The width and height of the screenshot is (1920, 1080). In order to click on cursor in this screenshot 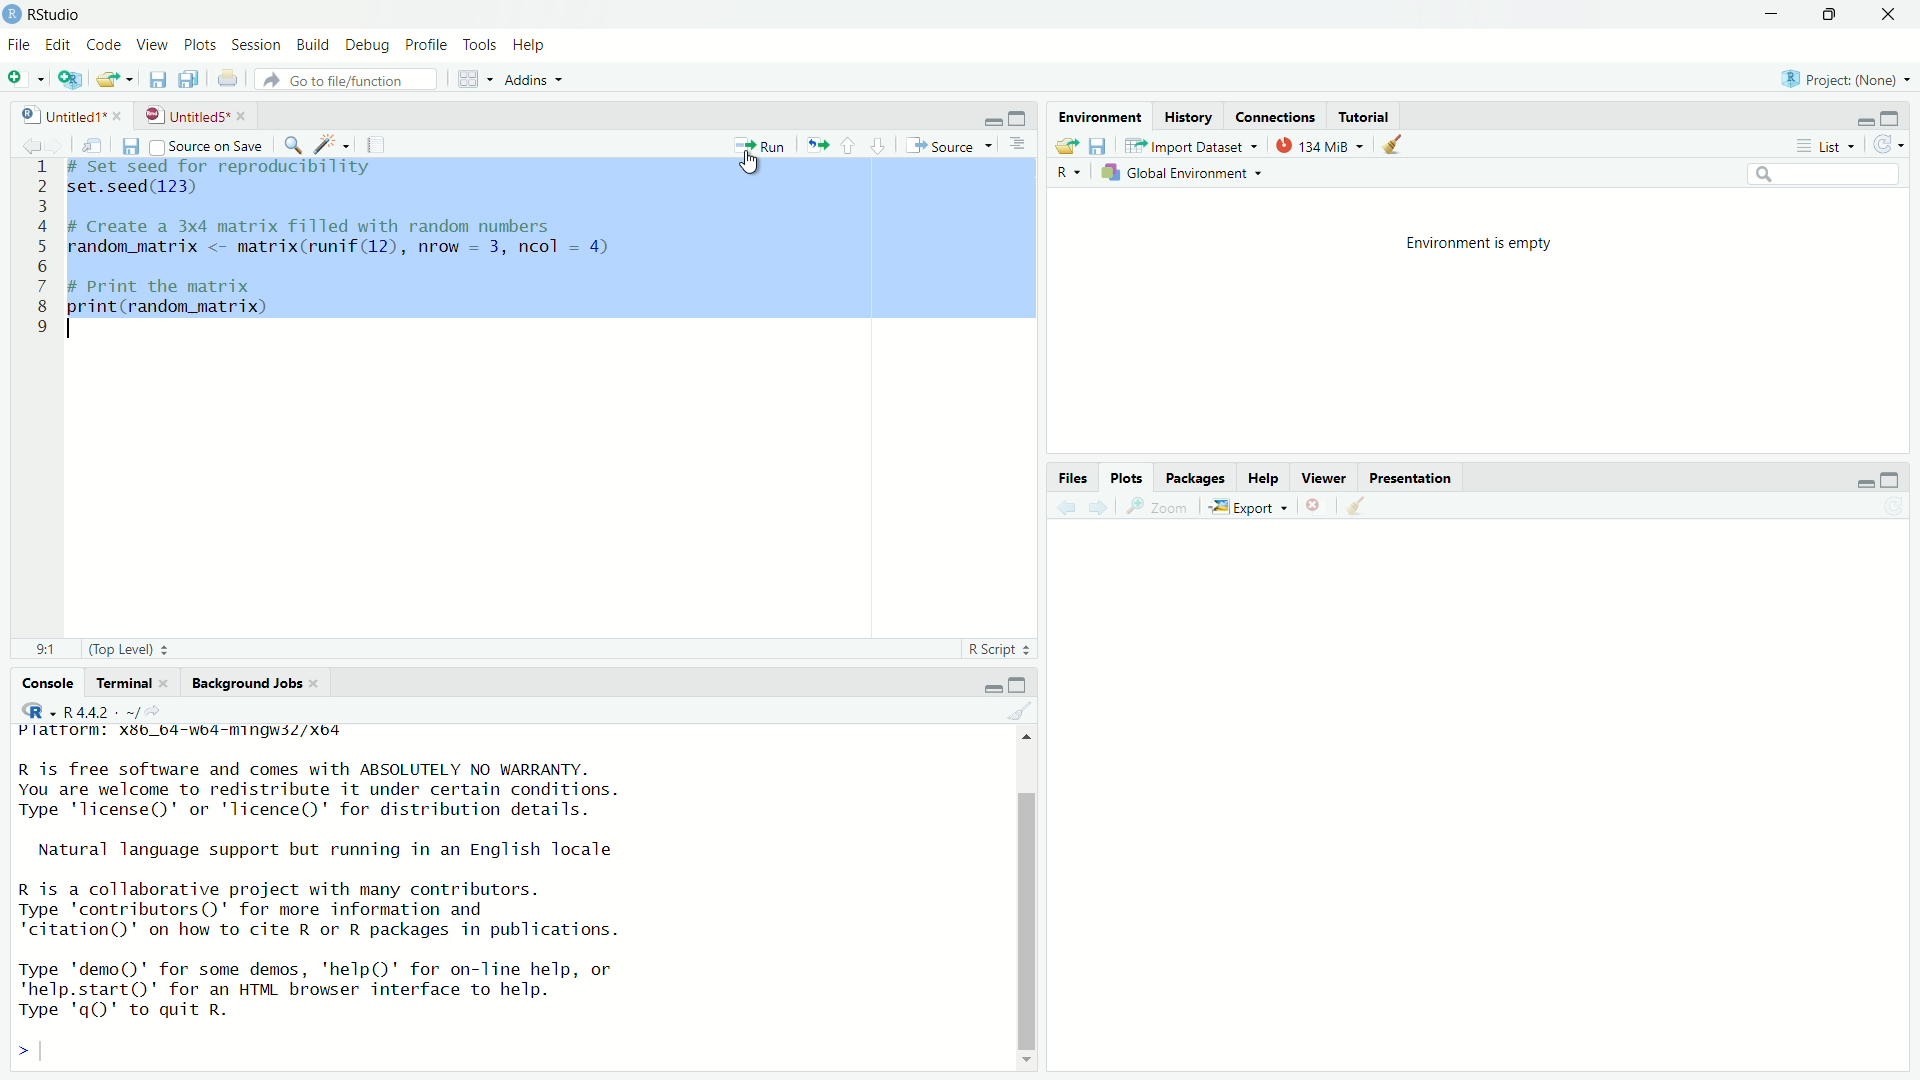, I will do `click(754, 164)`.